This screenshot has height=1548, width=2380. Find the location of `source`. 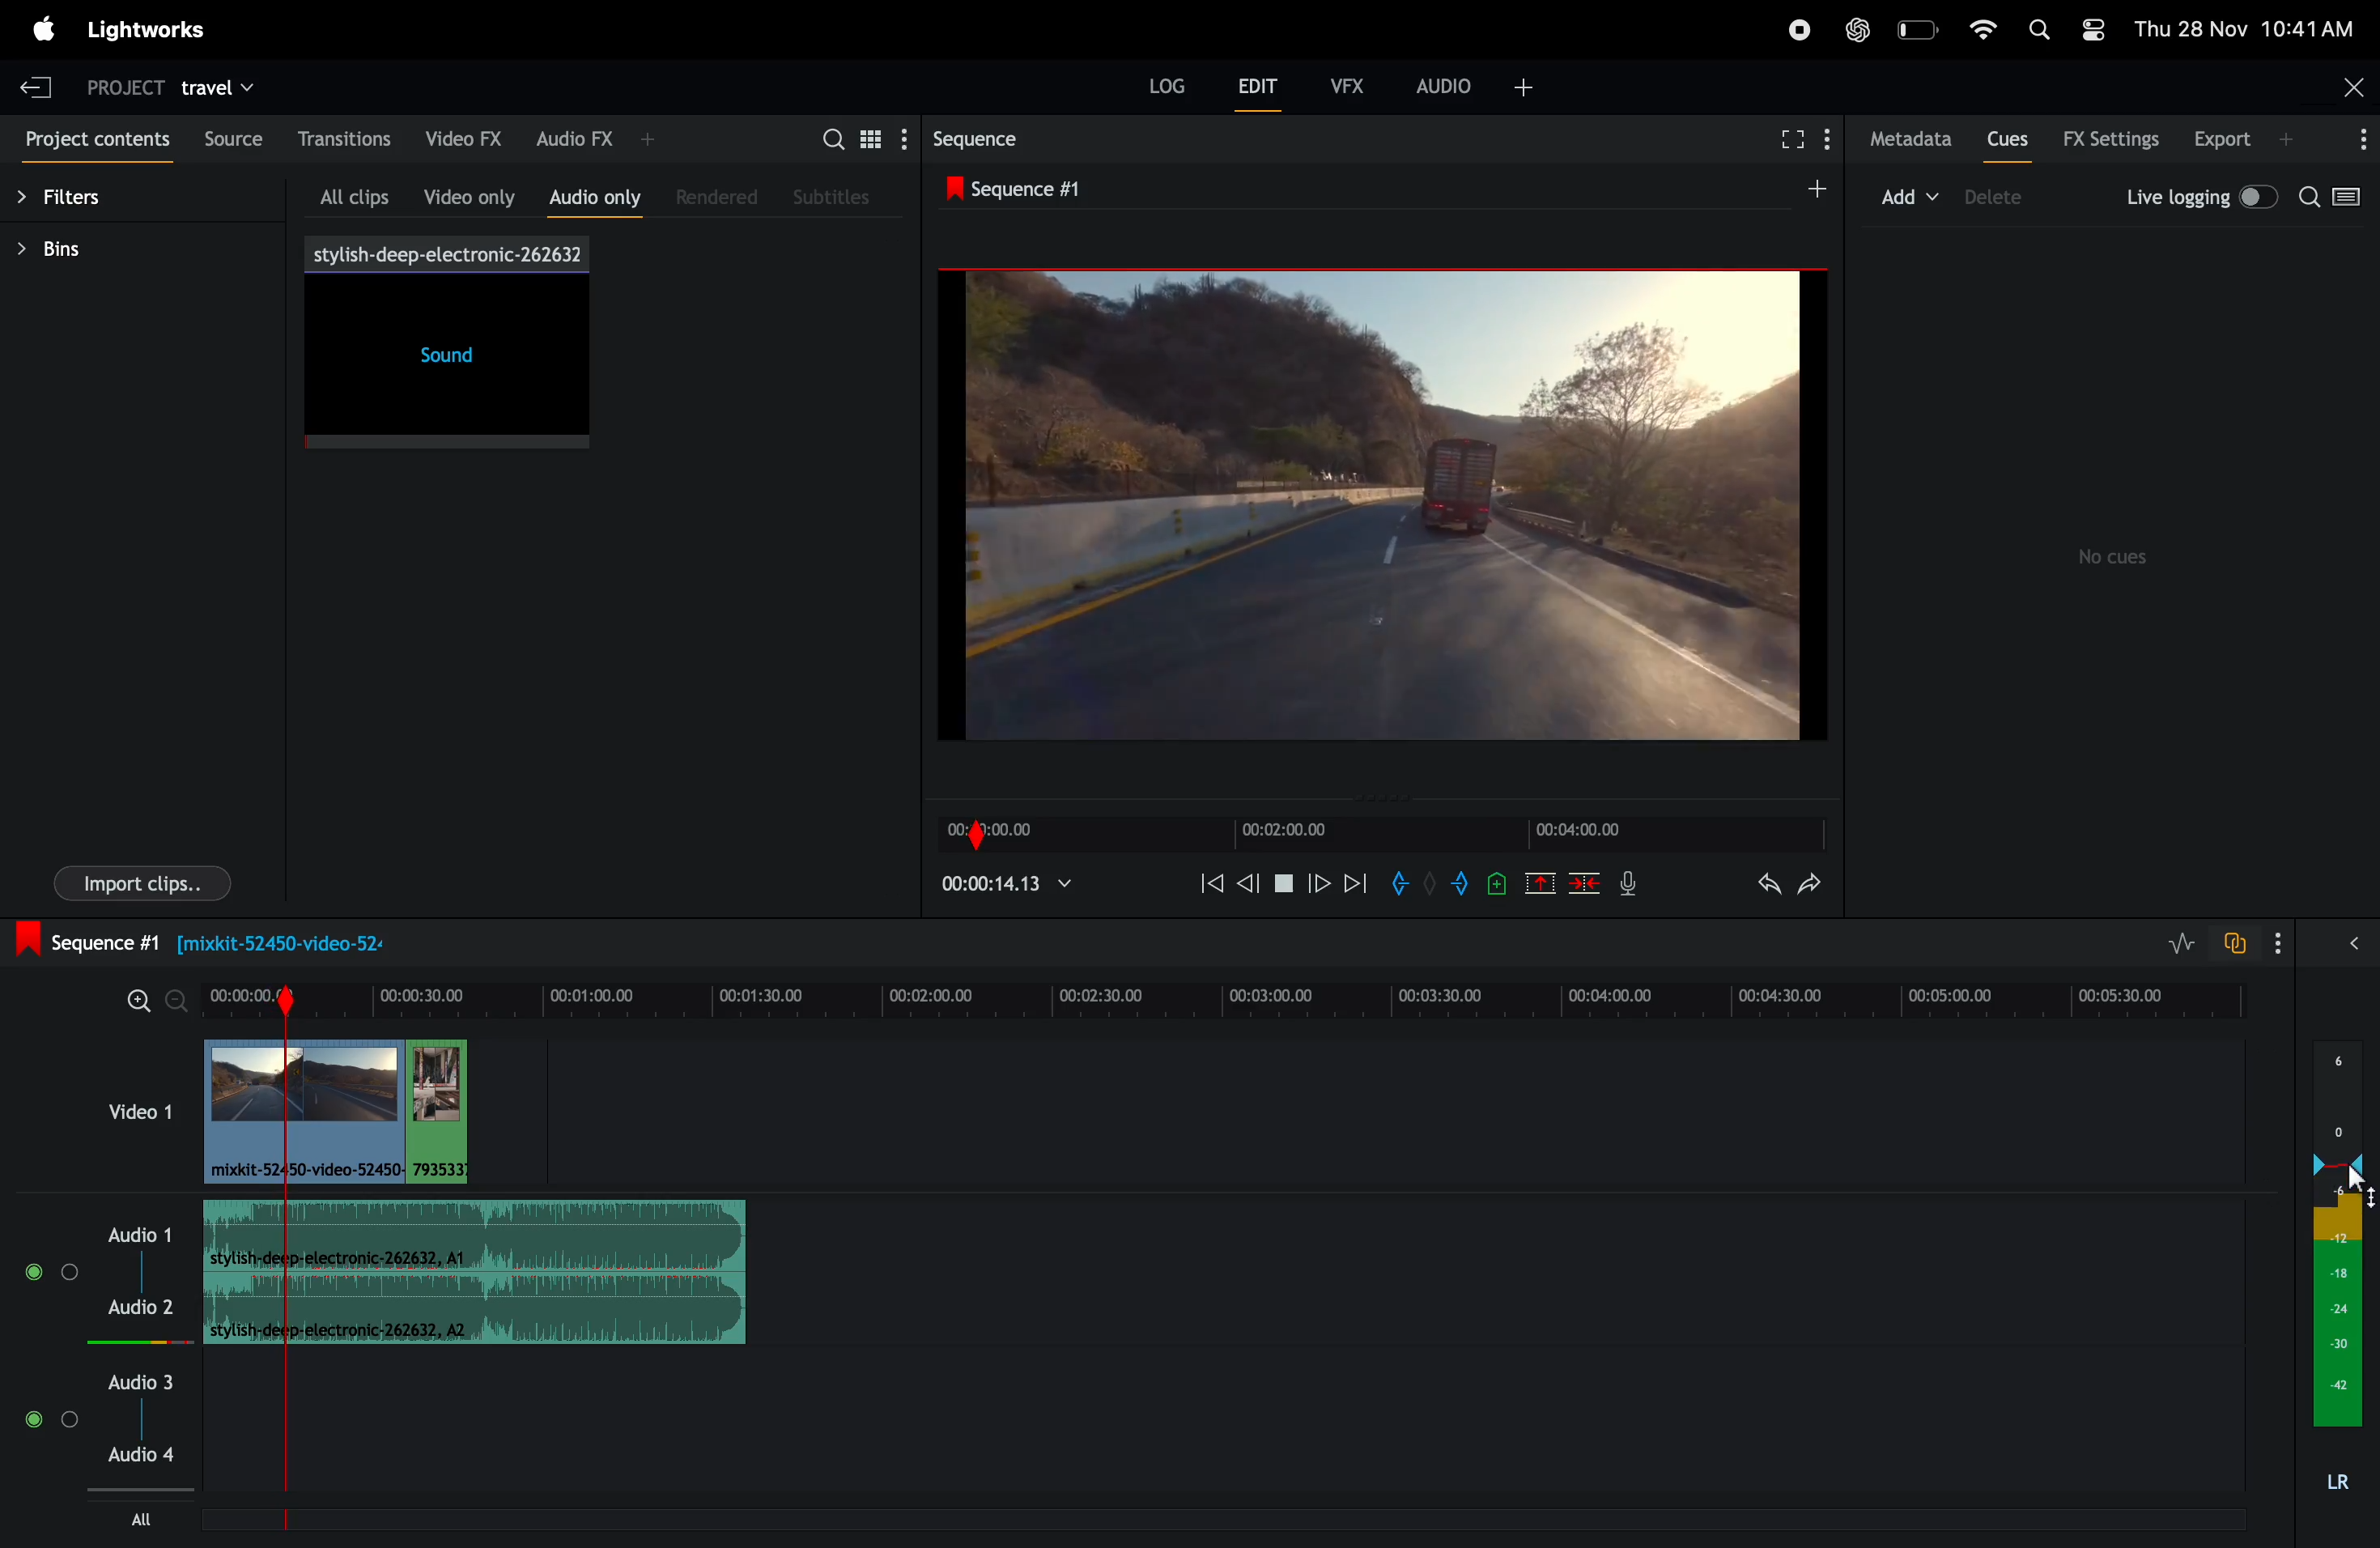

source is located at coordinates (228, 137).